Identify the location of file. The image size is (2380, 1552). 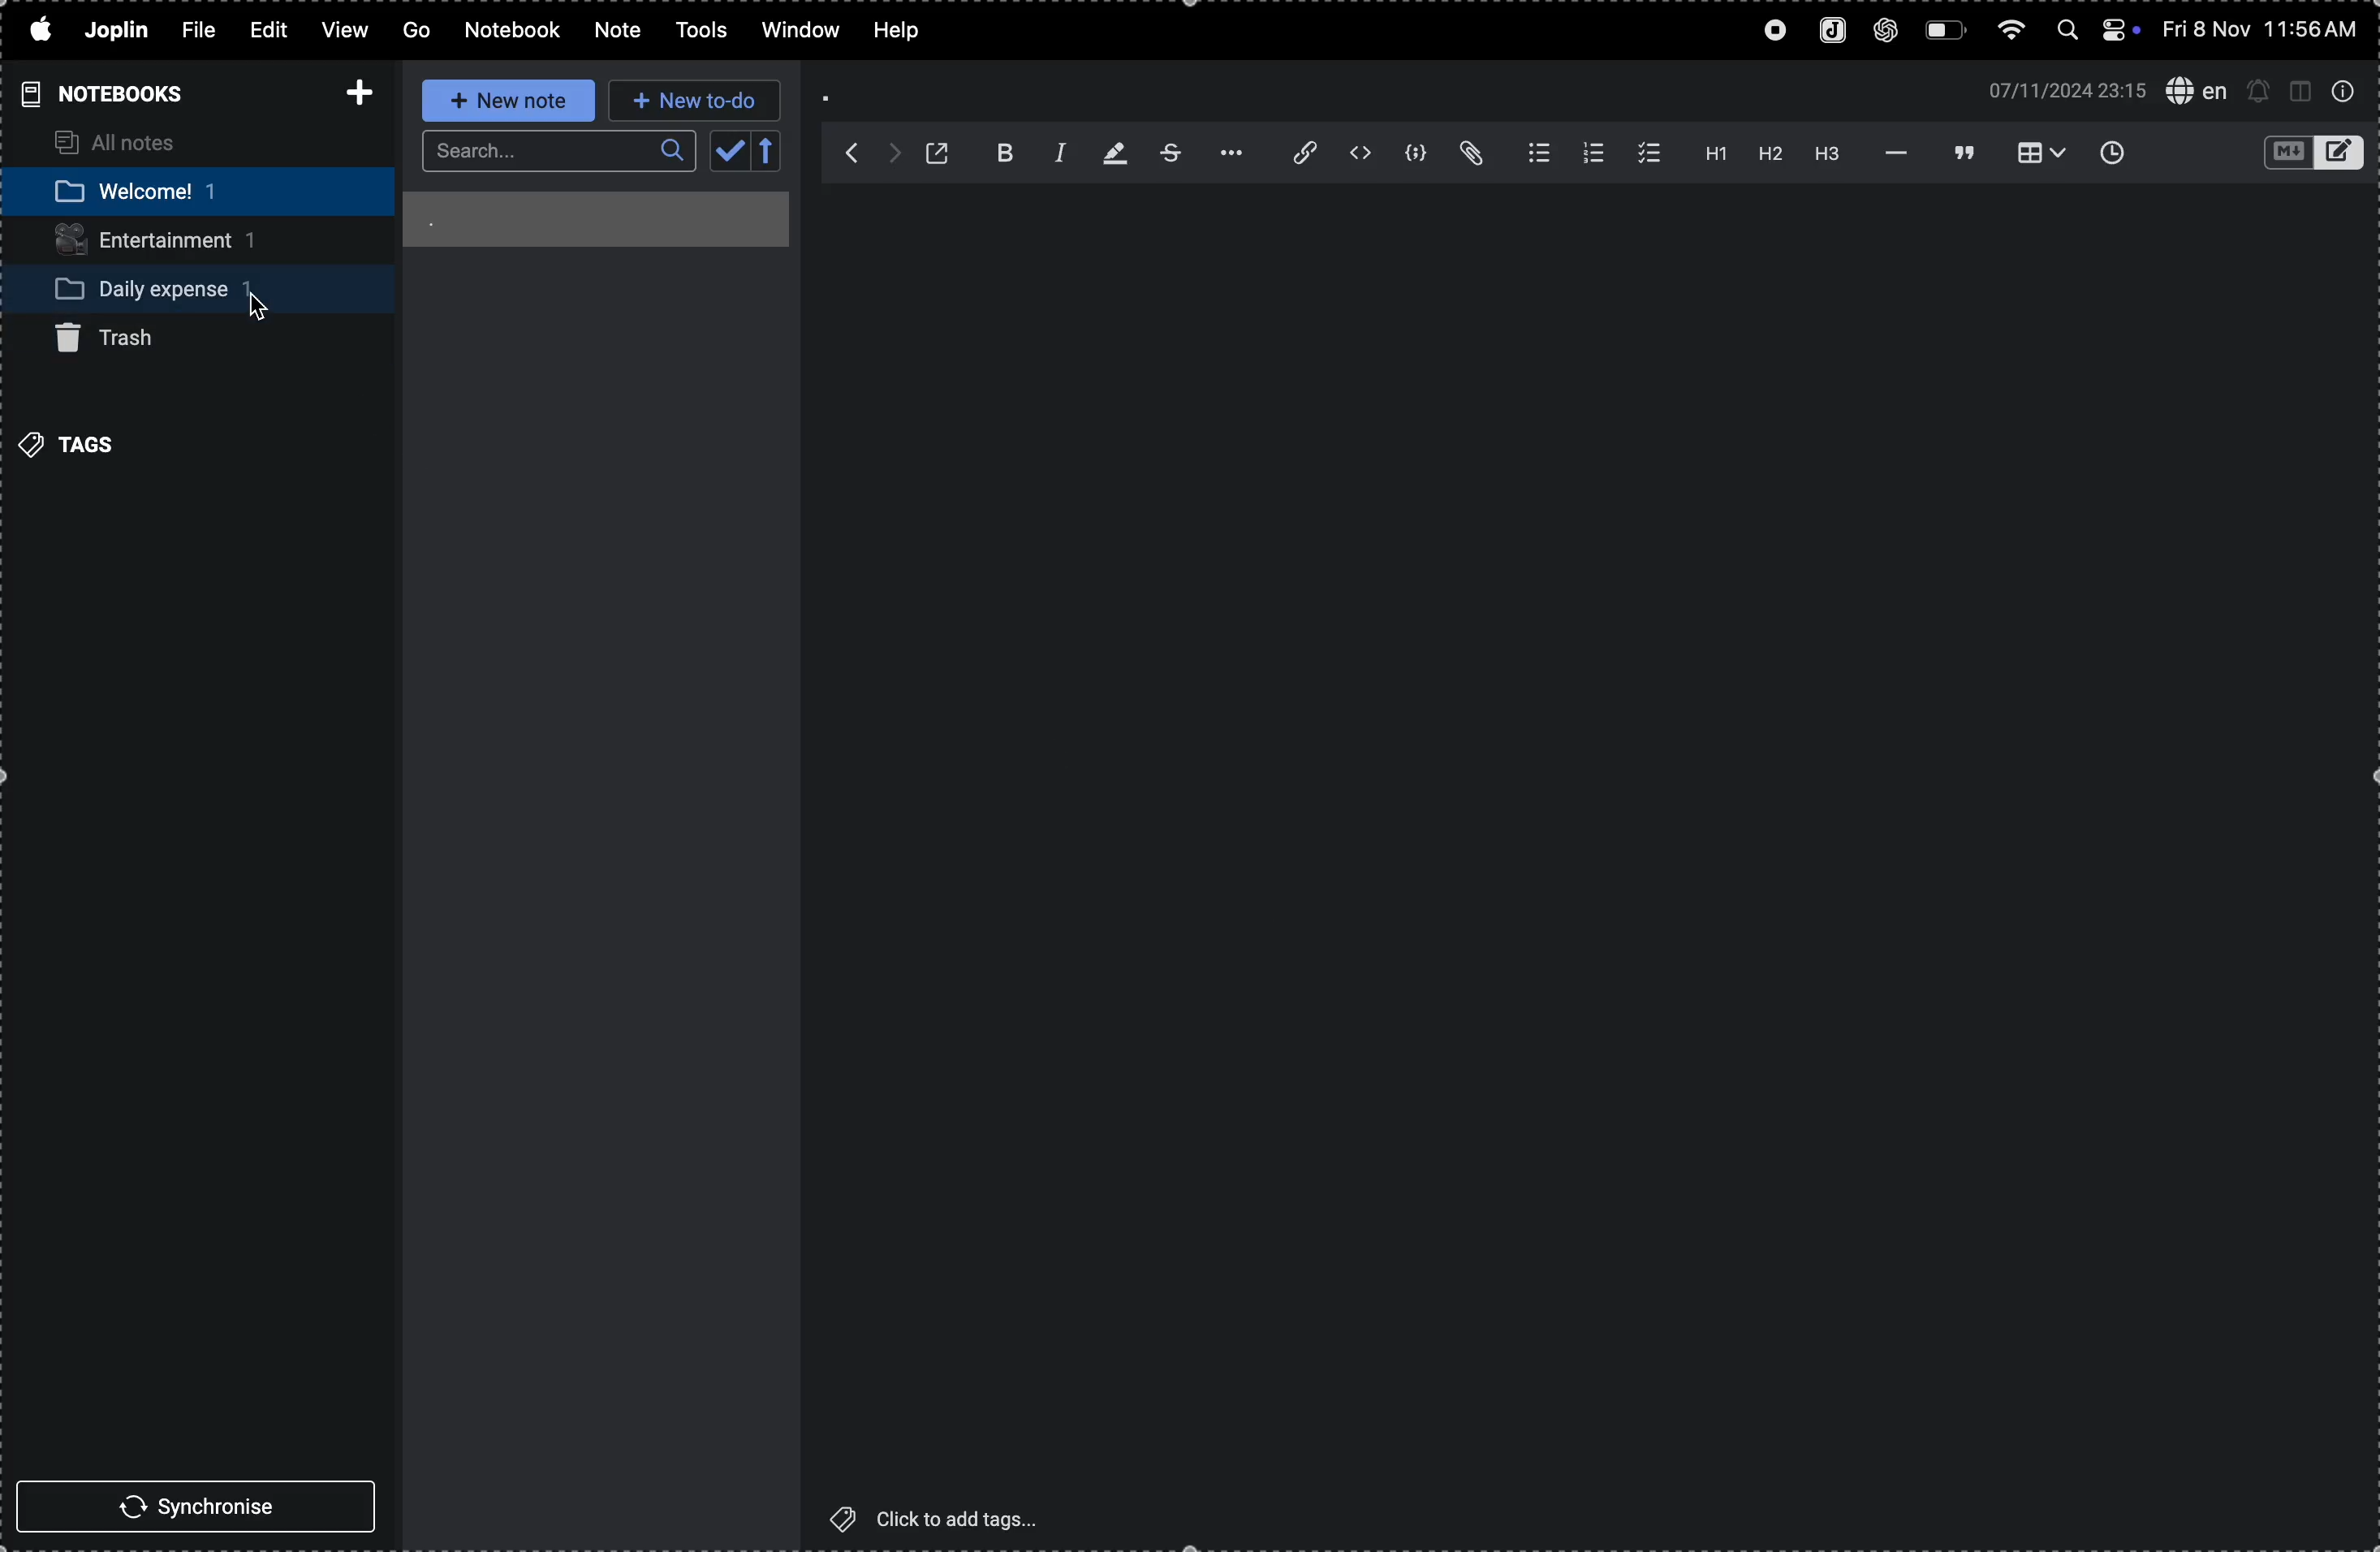
(195, 32).